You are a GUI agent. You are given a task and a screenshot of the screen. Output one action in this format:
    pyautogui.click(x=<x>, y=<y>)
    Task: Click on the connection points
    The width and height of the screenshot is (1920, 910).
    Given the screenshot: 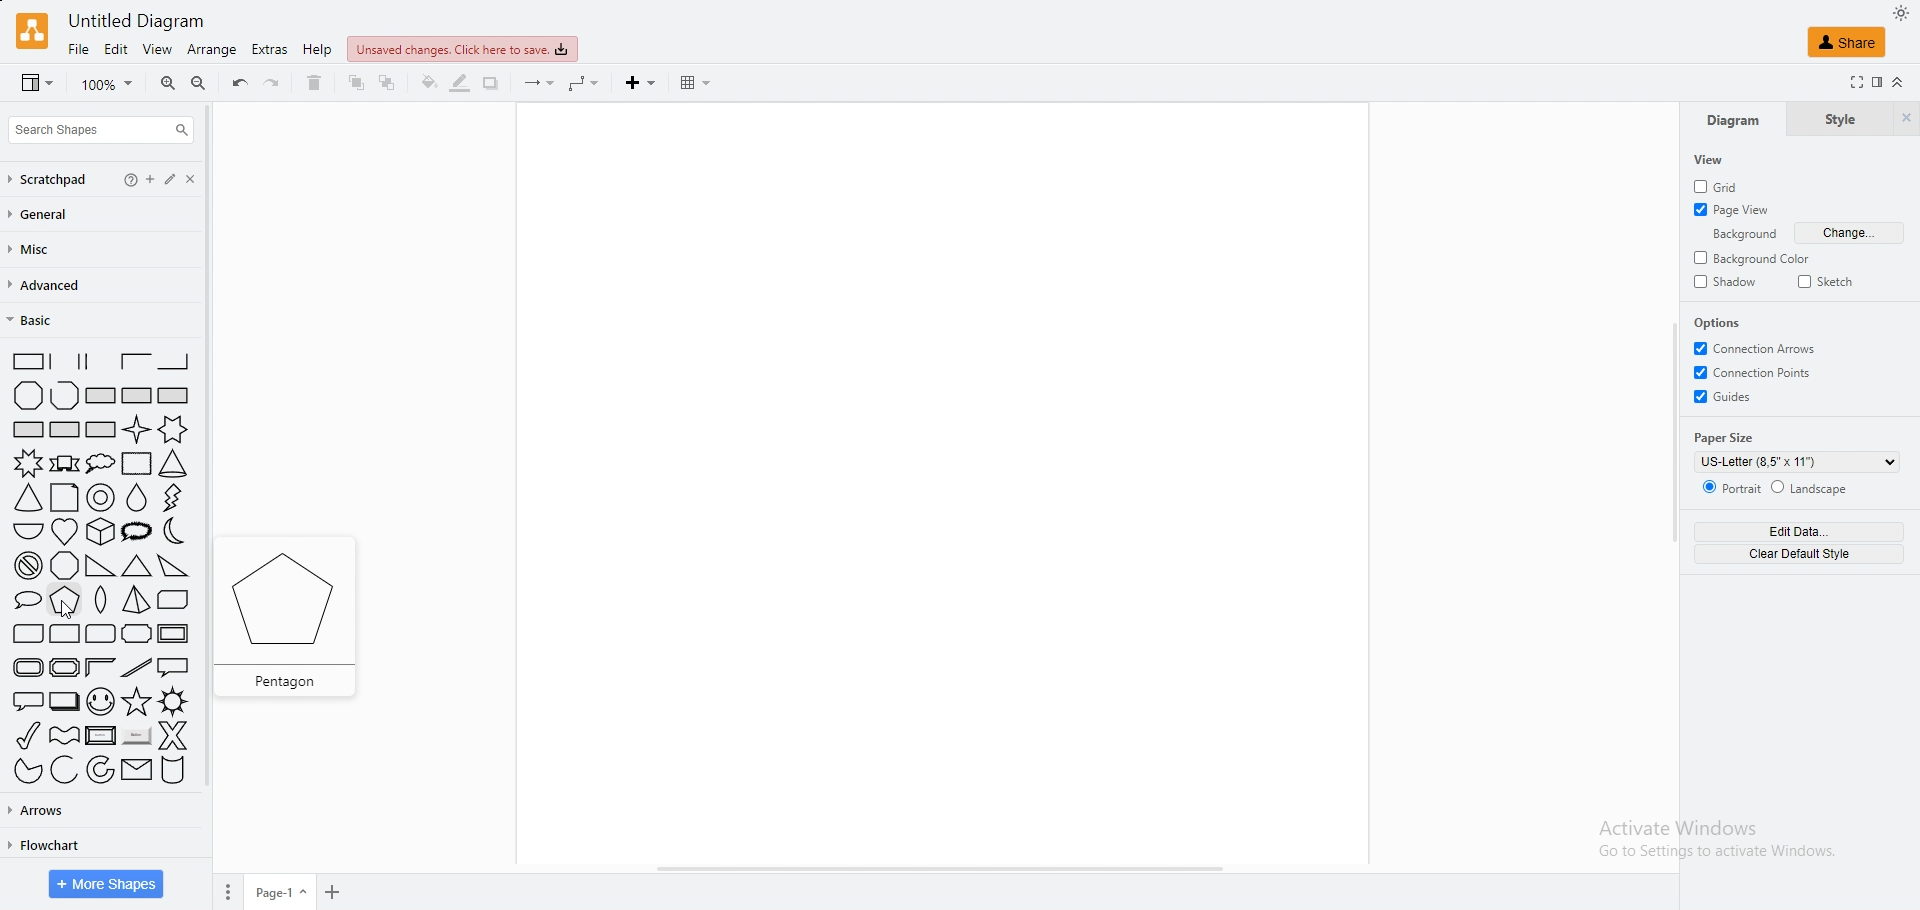 What is the action you would take?
    pyautogui.click(x=1756, y=372)
    